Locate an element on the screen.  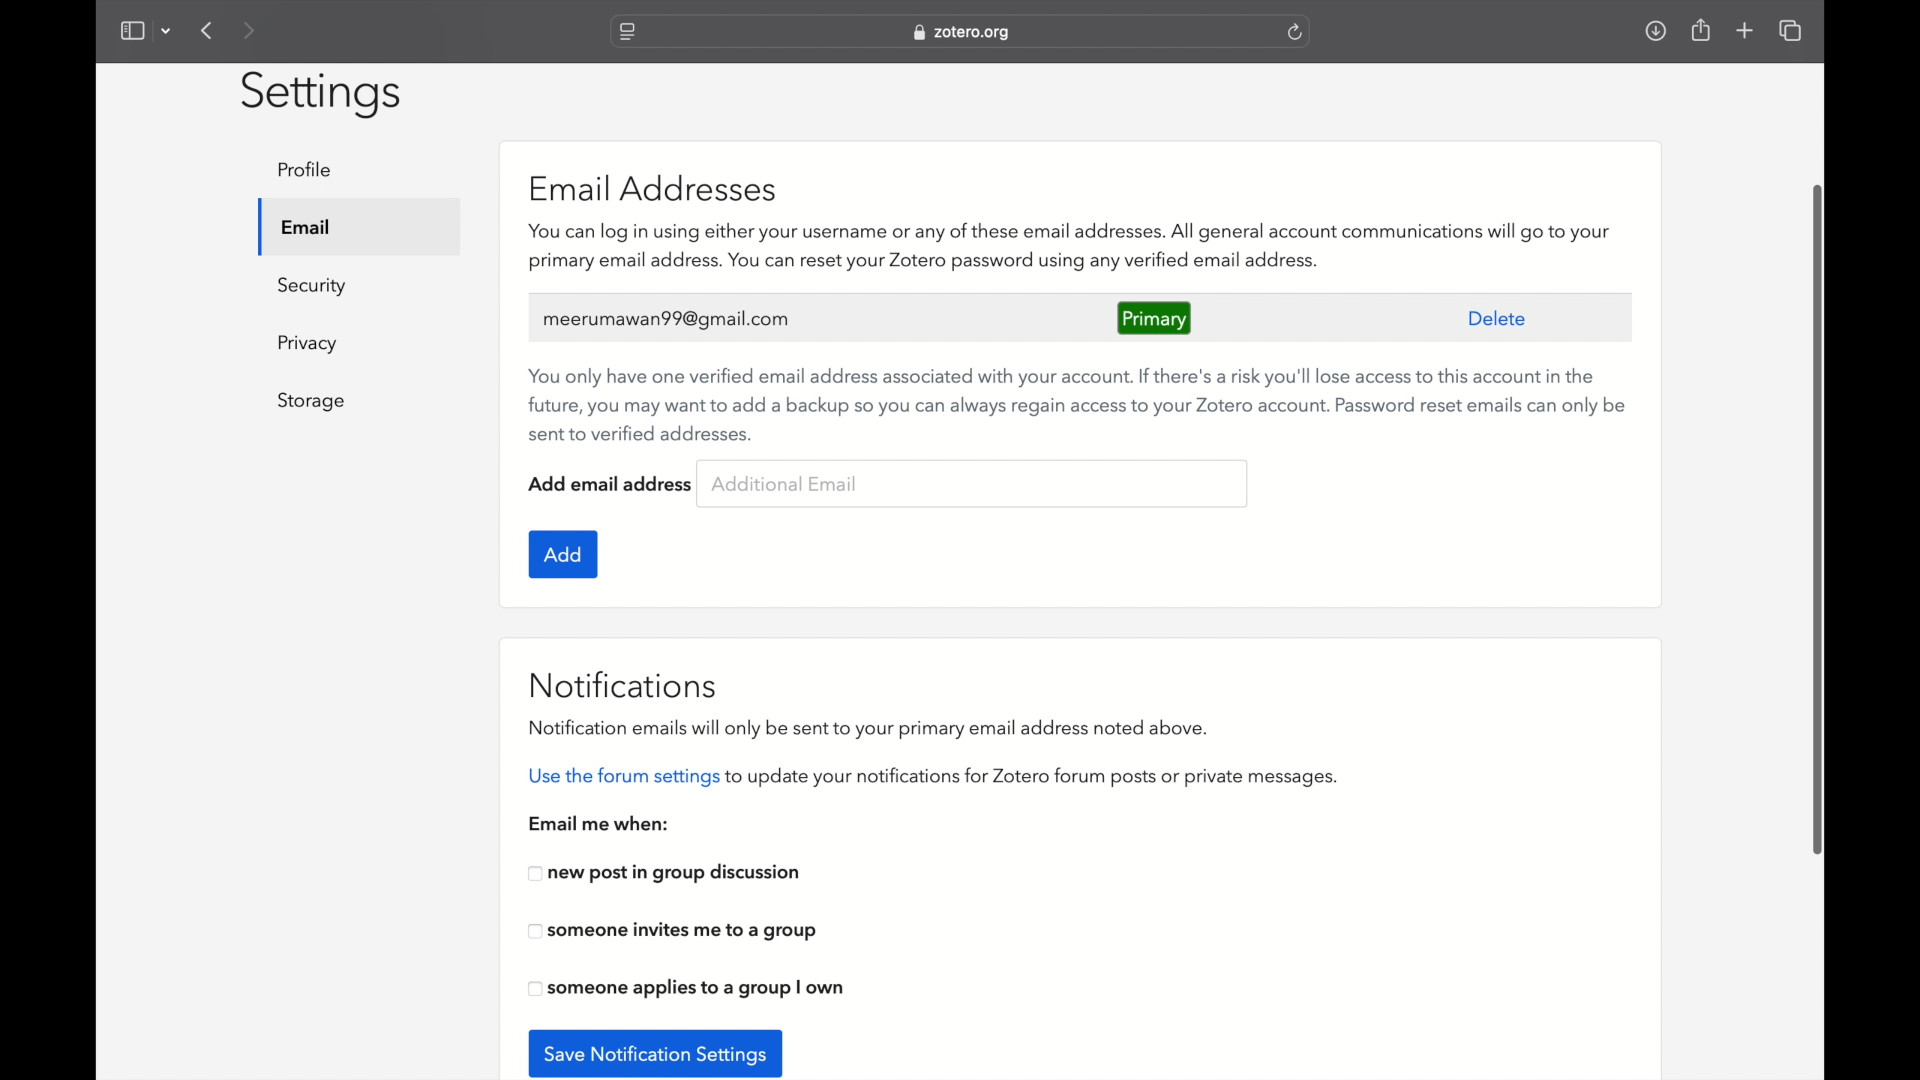
email is located at coordinates (307, 227).